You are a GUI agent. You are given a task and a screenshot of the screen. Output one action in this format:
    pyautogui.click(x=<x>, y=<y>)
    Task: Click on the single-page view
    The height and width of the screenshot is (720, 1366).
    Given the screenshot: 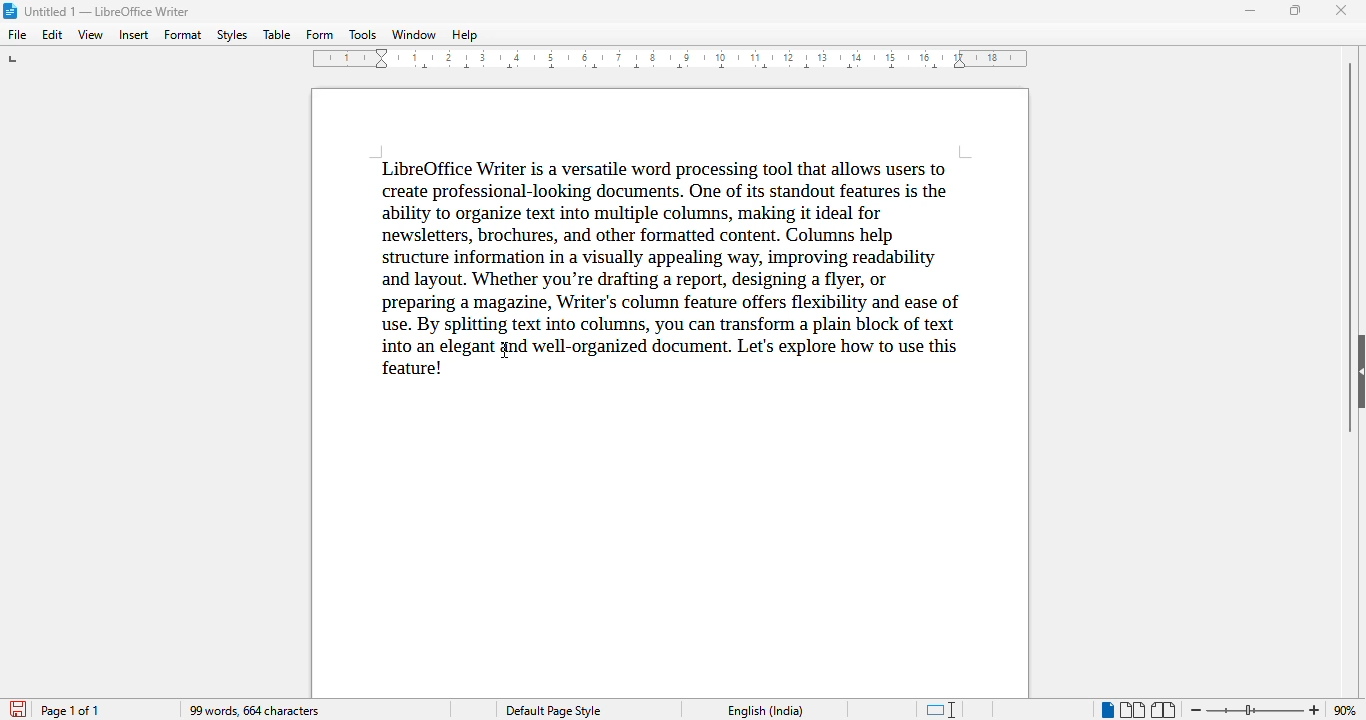 What is the action you would take?
    pyautogui.click(x=1106, y=710)
    